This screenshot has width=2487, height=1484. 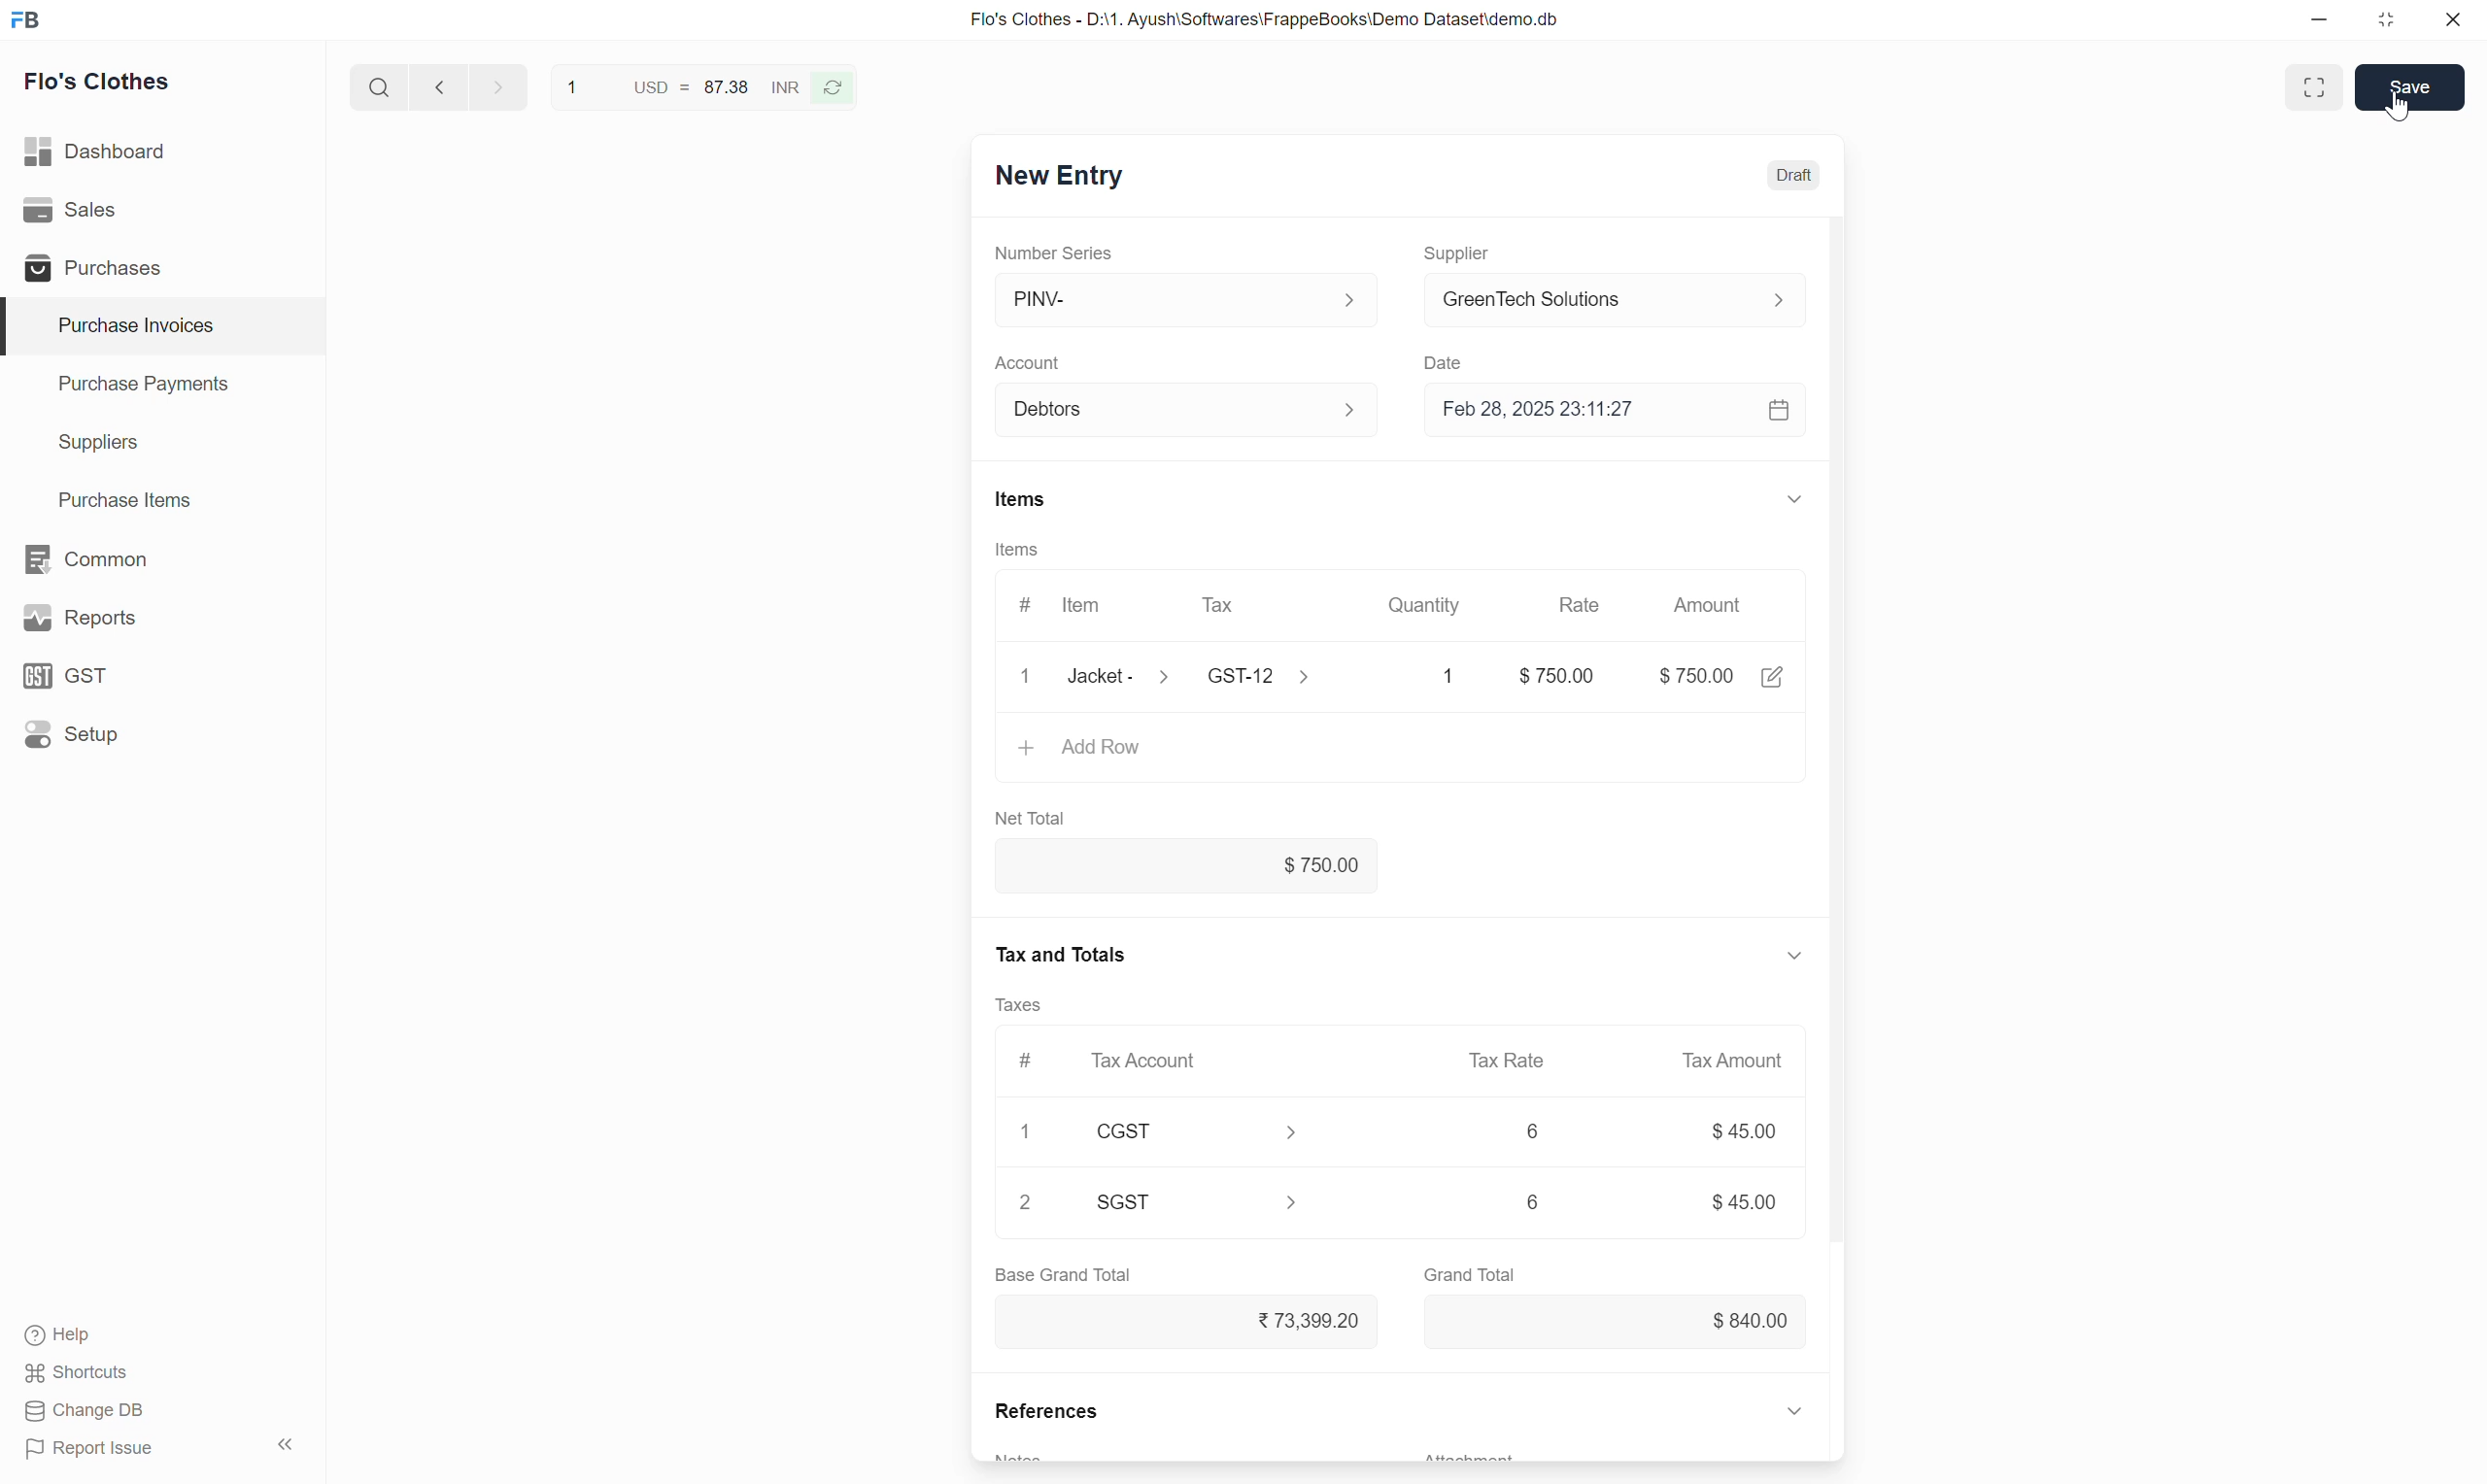 I want to click on Add Row, so click(x=1401, y=750).